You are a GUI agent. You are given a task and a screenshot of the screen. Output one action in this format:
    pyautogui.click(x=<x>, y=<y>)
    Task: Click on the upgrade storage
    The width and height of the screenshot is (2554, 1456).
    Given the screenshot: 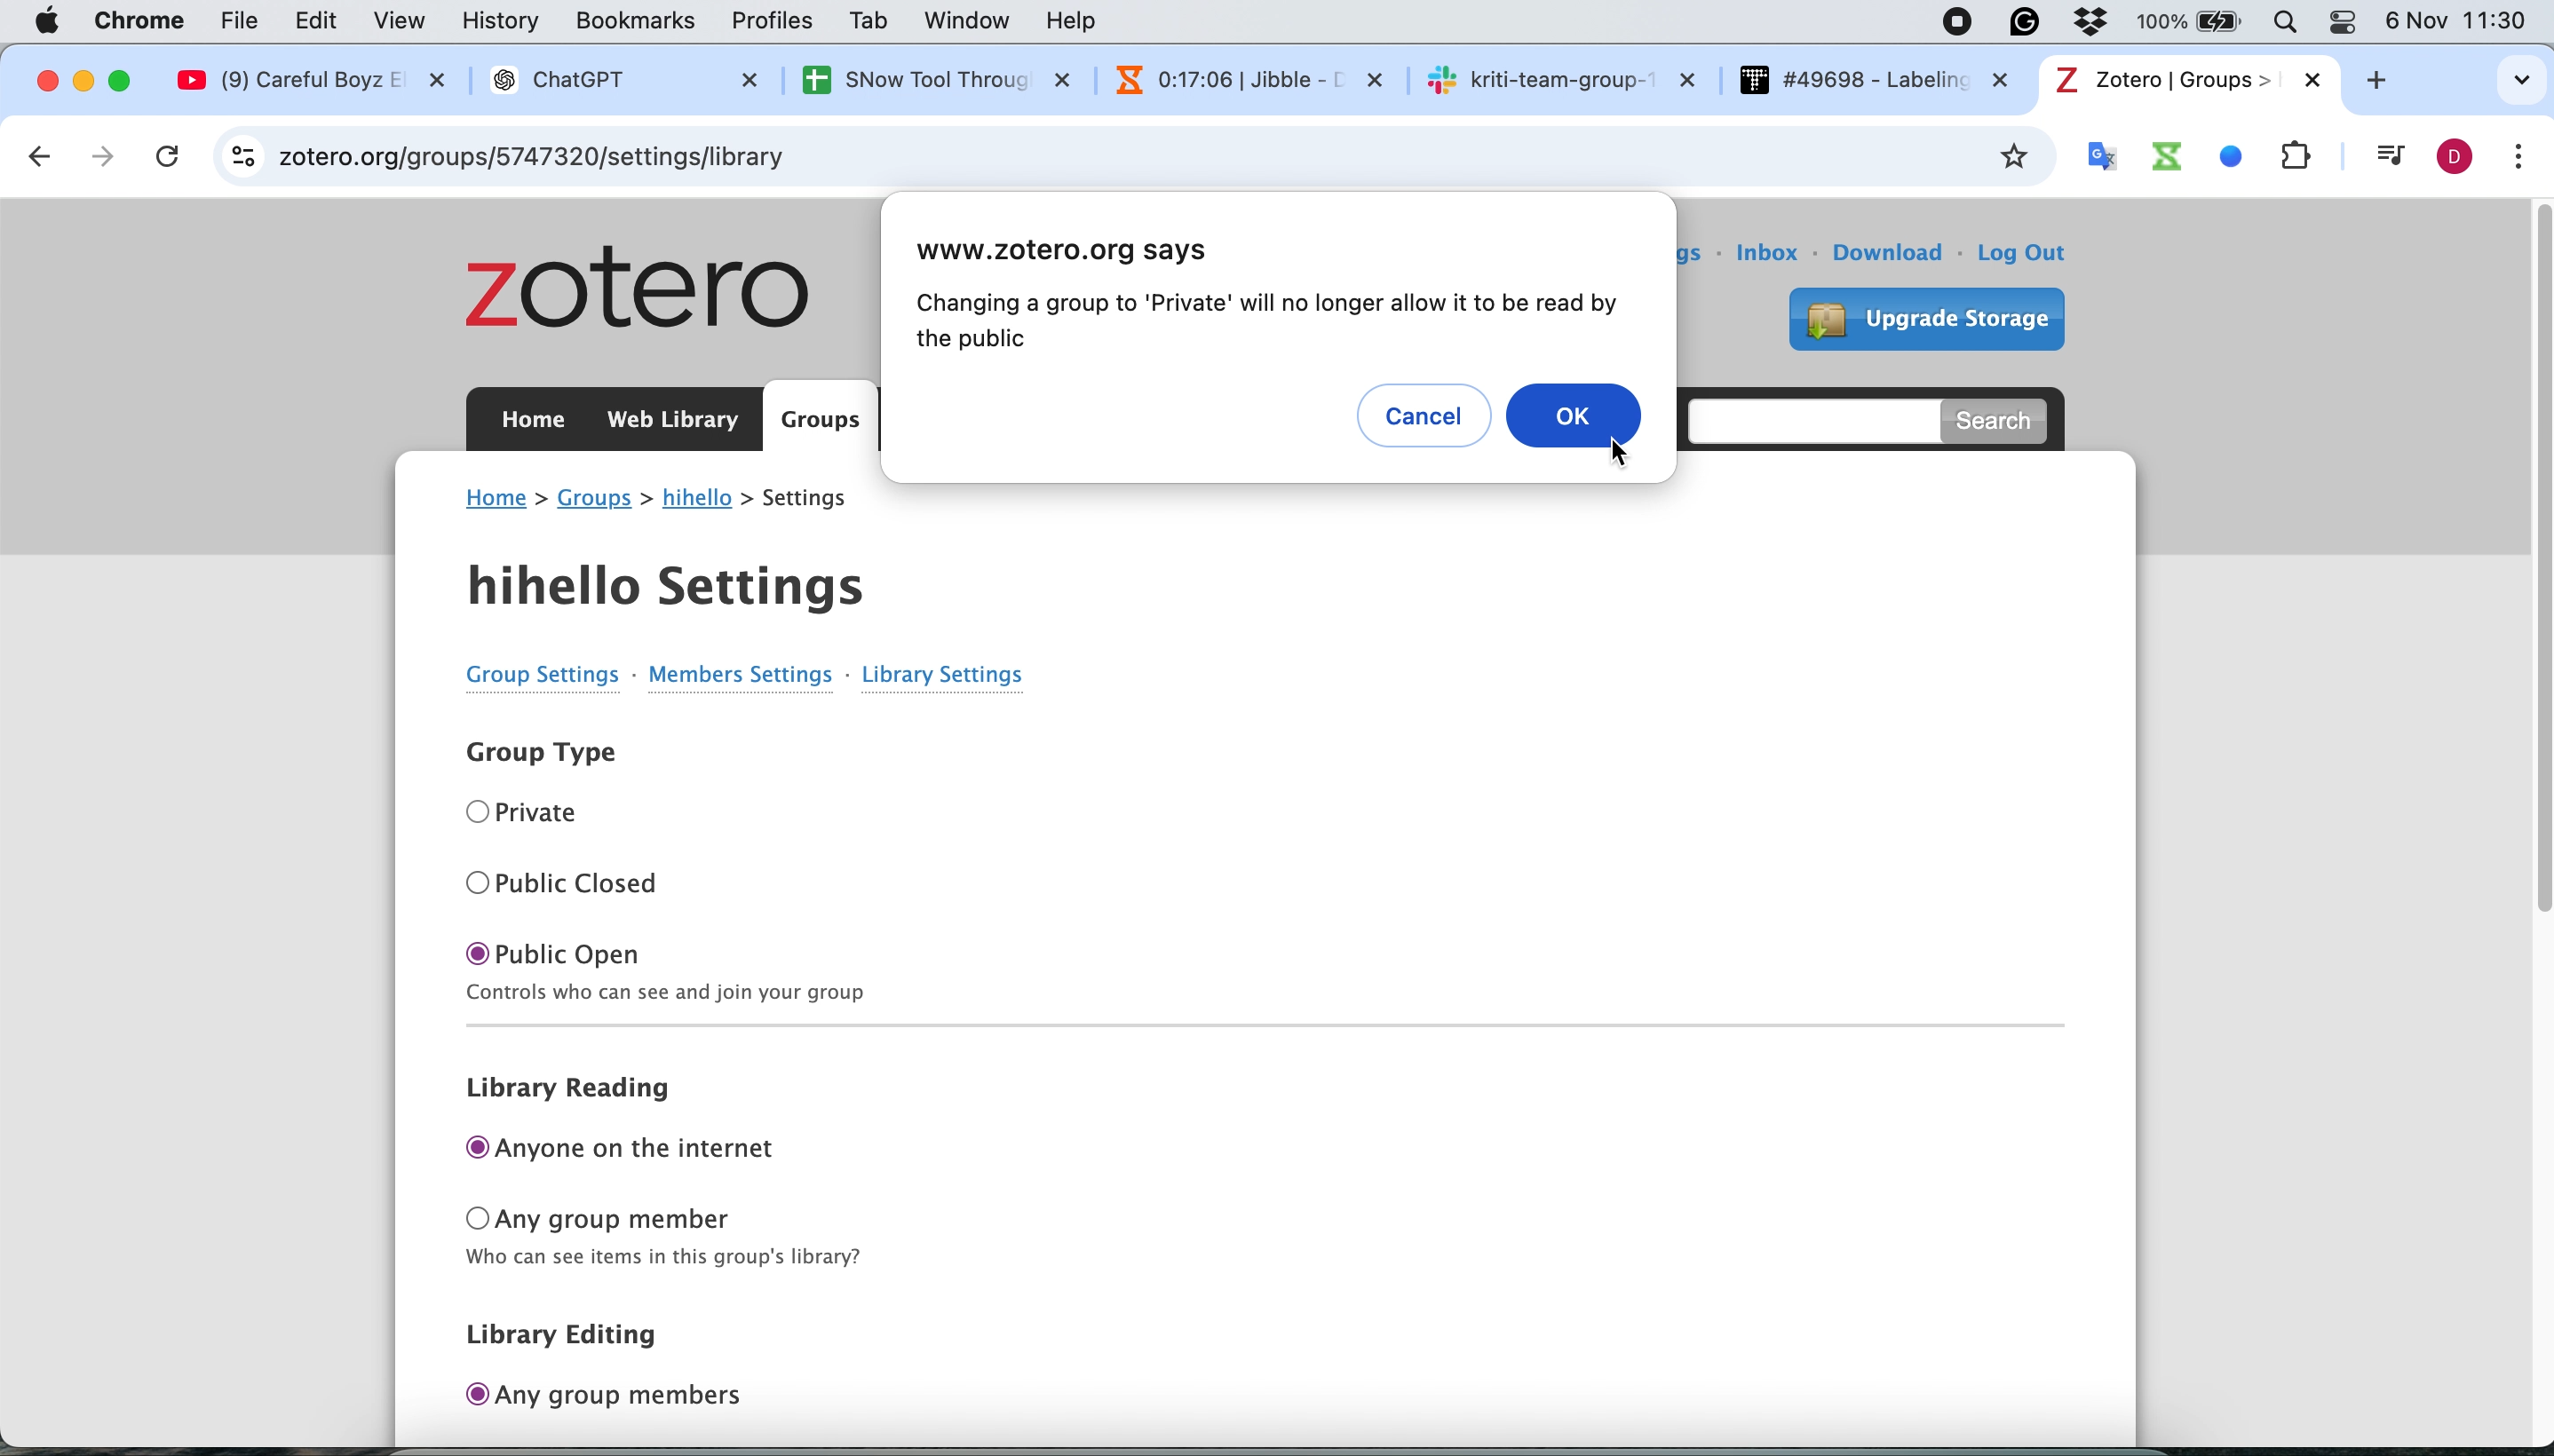 What is the action you would take?
    pyautogui.click(x=1916, y=315)
    